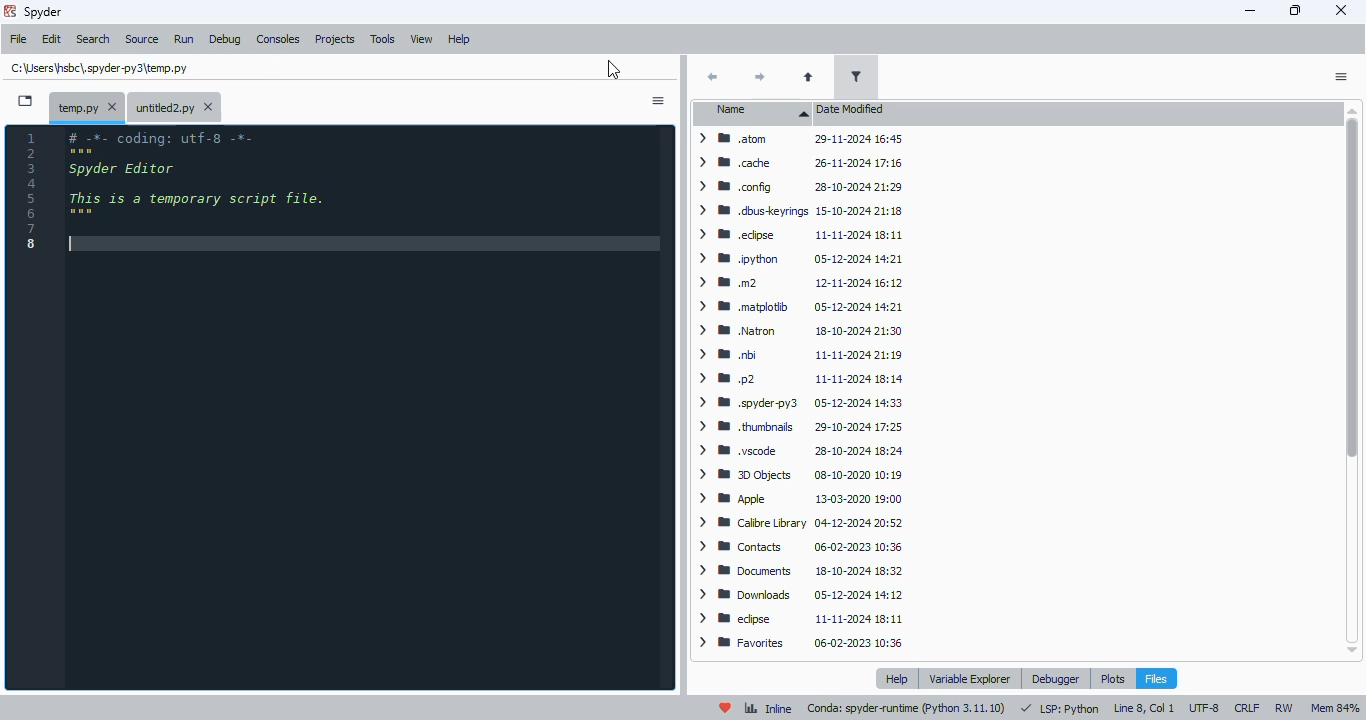 This screenshot has width=1366, height=720. Describe the element at coordinates (43, 12) in the screenshot. I see `spyder` at that location.